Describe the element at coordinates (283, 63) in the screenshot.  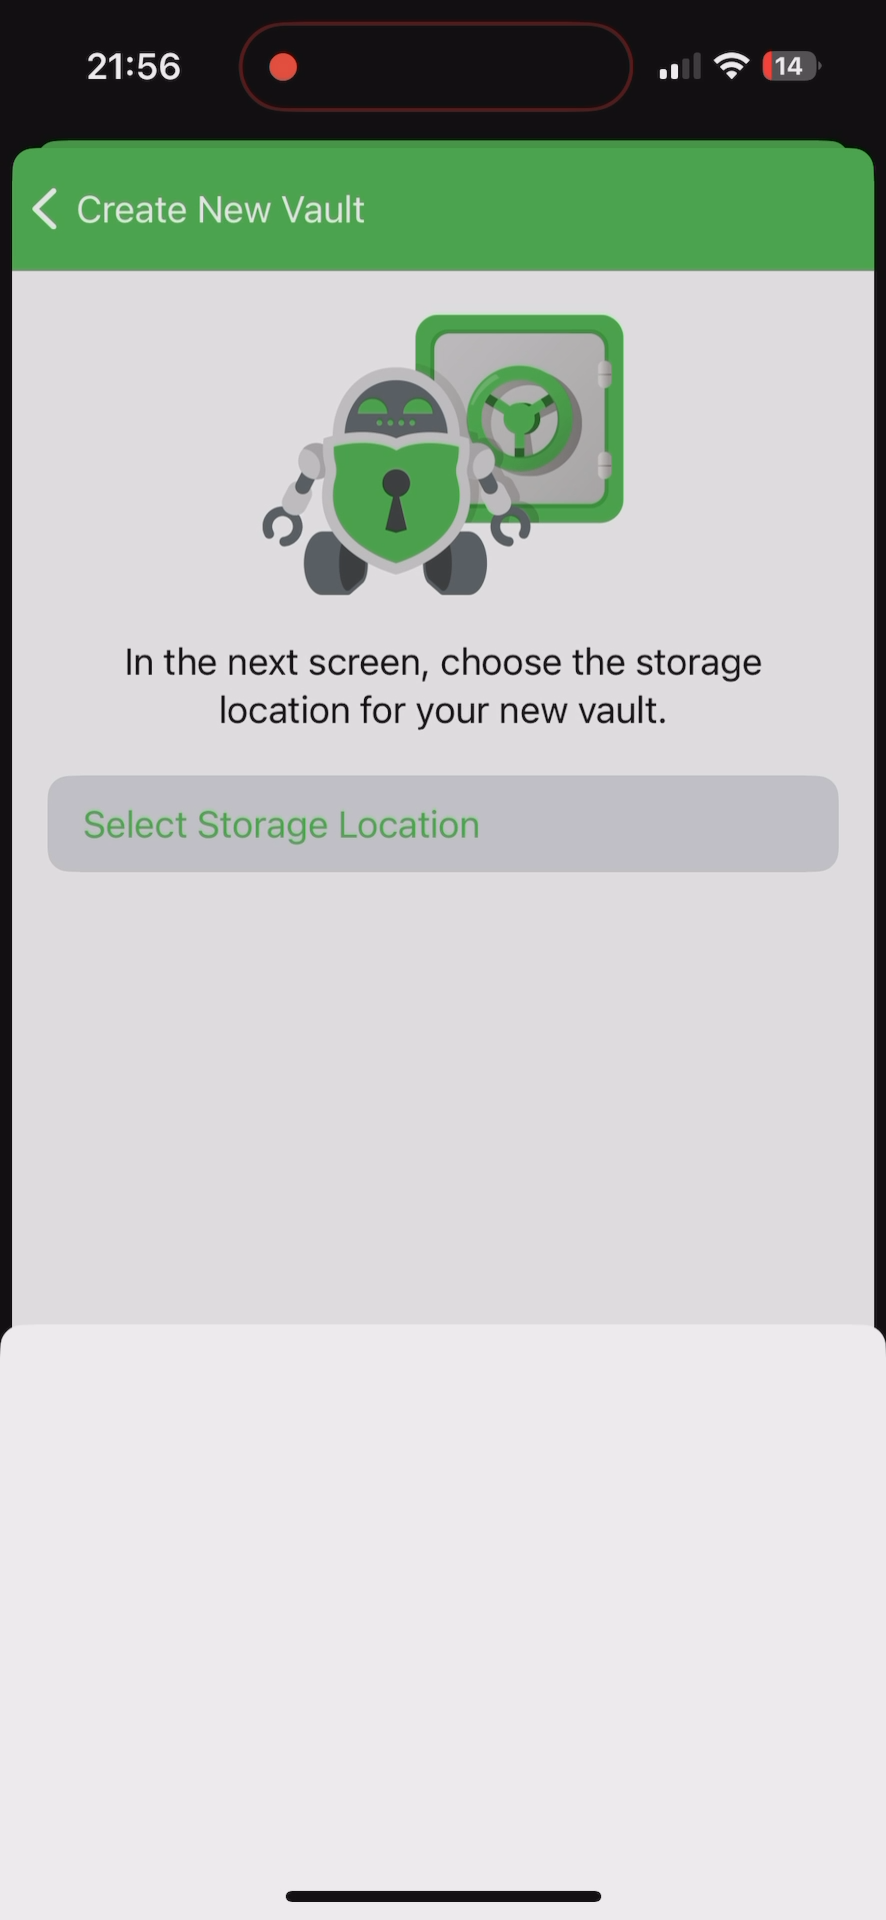
I see `recording the screen` at that location.